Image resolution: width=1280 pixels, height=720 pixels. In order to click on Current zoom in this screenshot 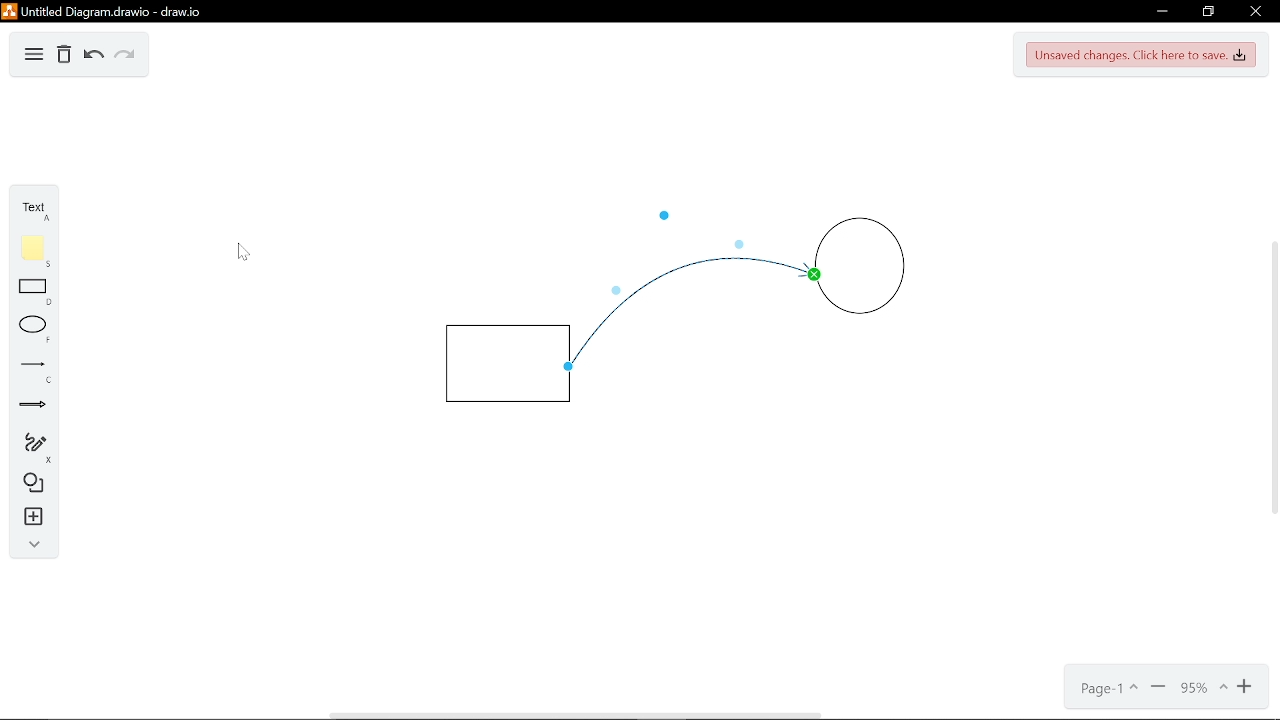, I will do `click(1202, 688)`.